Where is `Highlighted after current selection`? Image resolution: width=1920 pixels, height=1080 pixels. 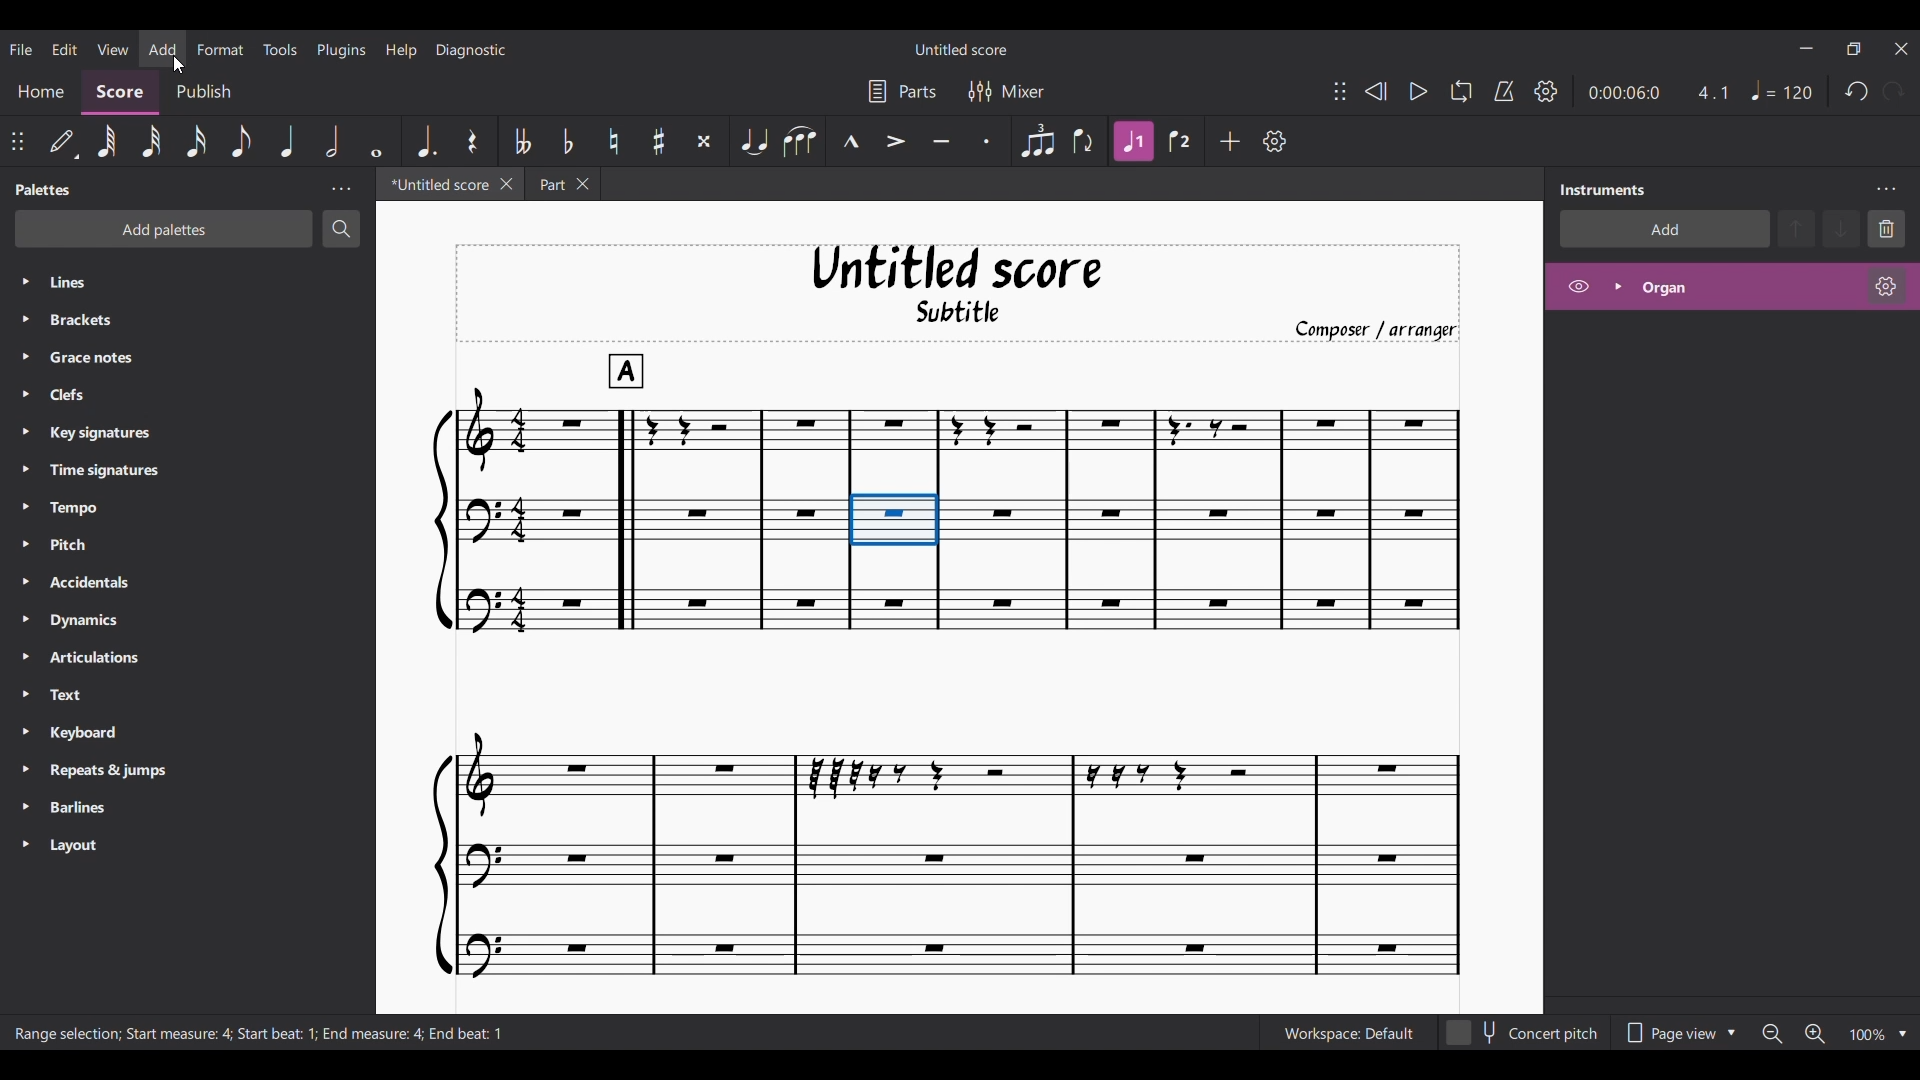
Highlighted after current selection is located at coordinates (1732, 287).